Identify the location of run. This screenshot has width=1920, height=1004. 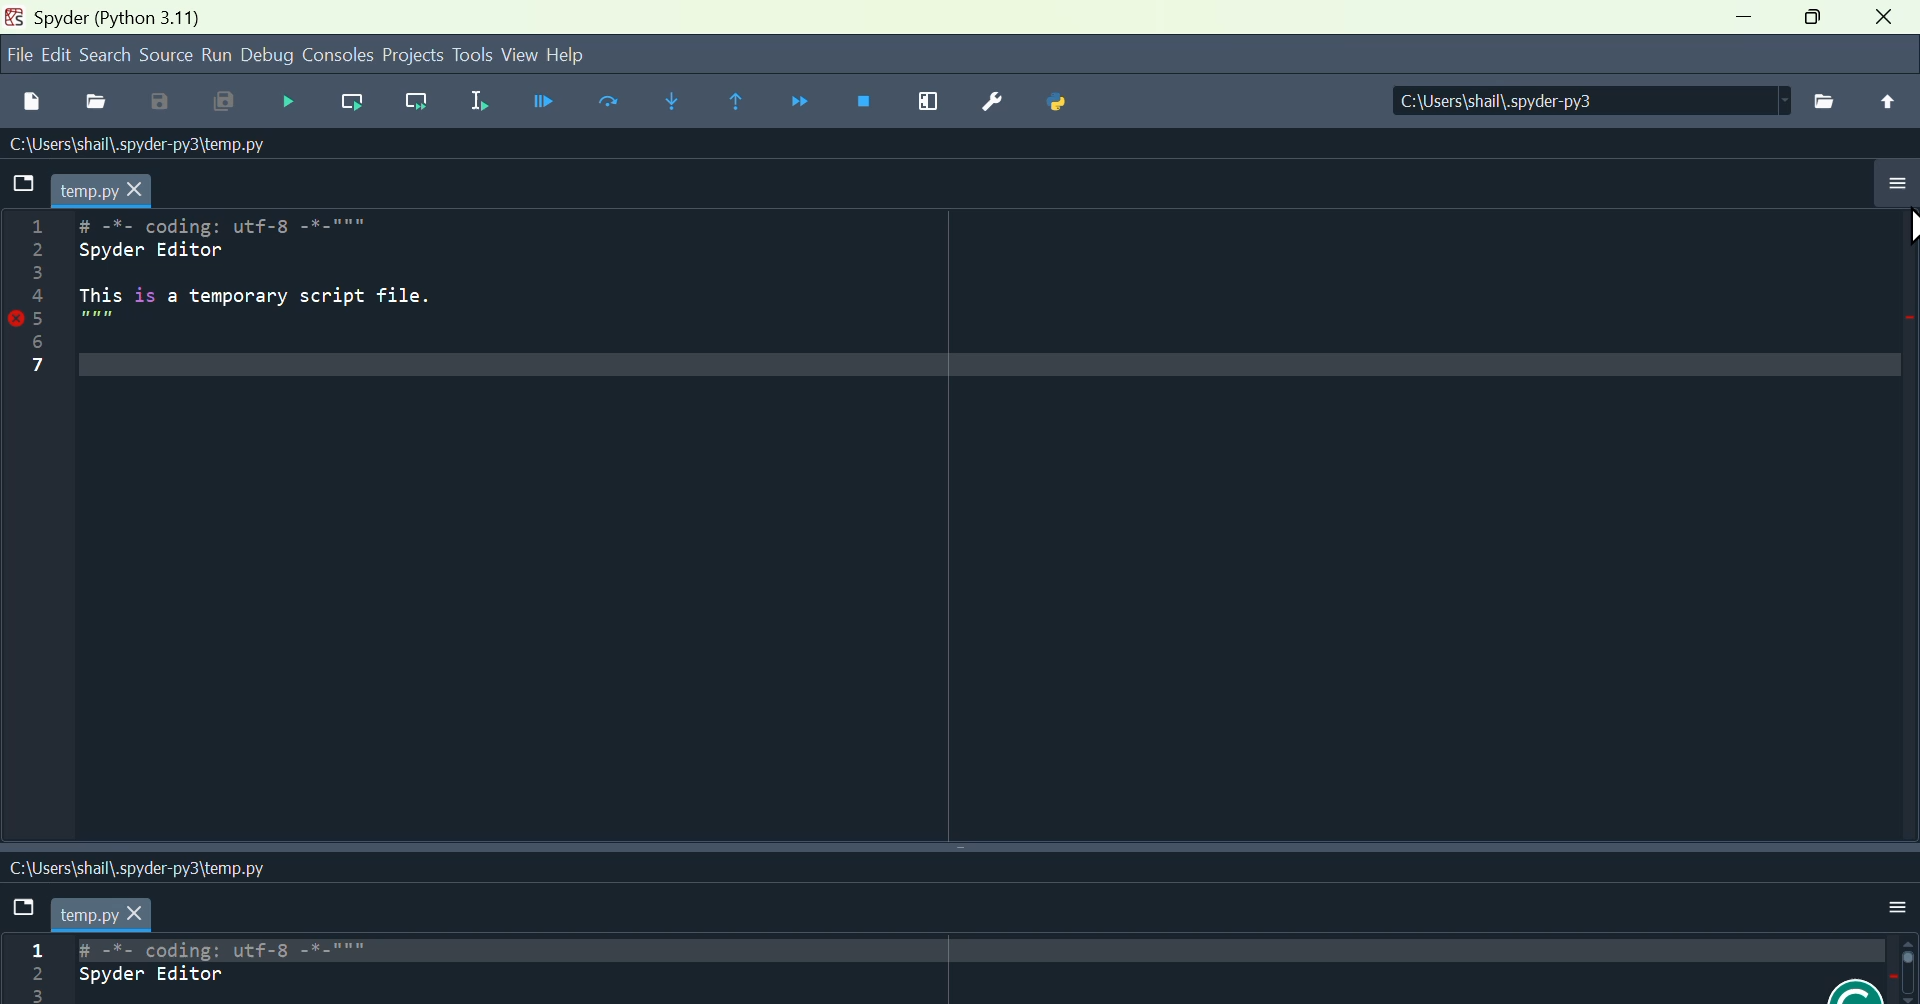
(222, 57).